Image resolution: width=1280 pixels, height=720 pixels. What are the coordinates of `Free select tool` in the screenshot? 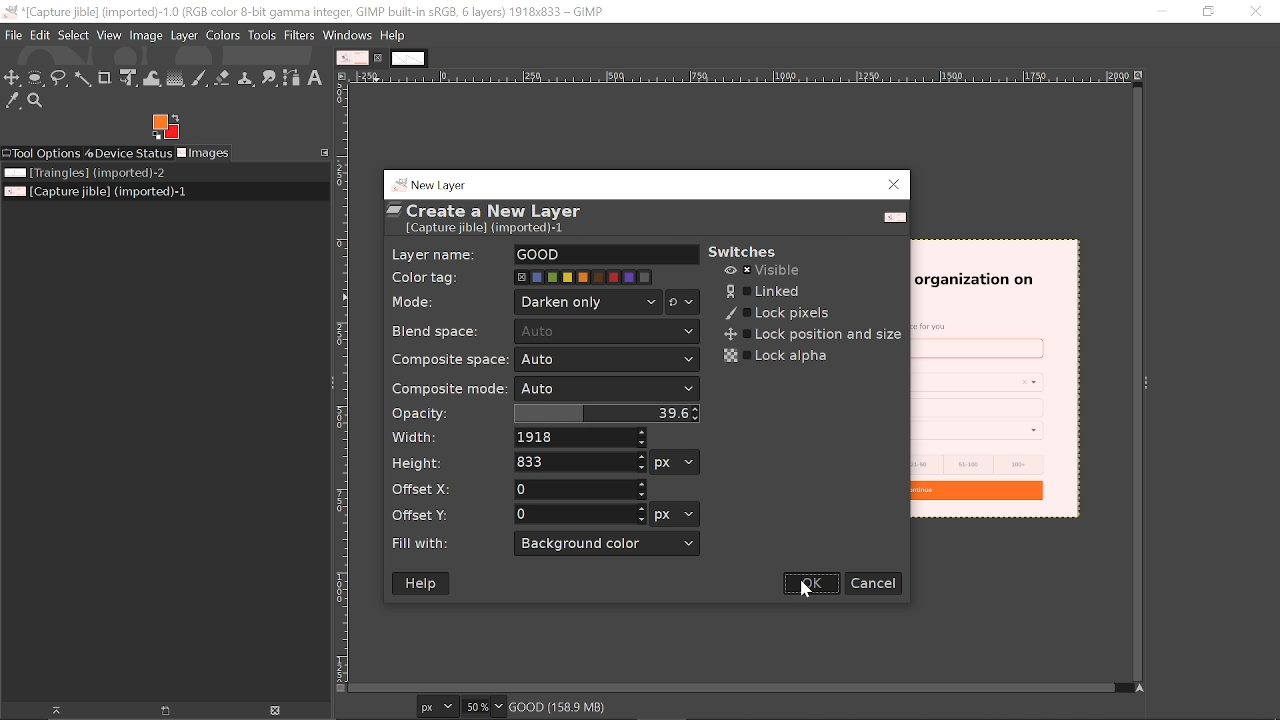 It's located at (59, 78).